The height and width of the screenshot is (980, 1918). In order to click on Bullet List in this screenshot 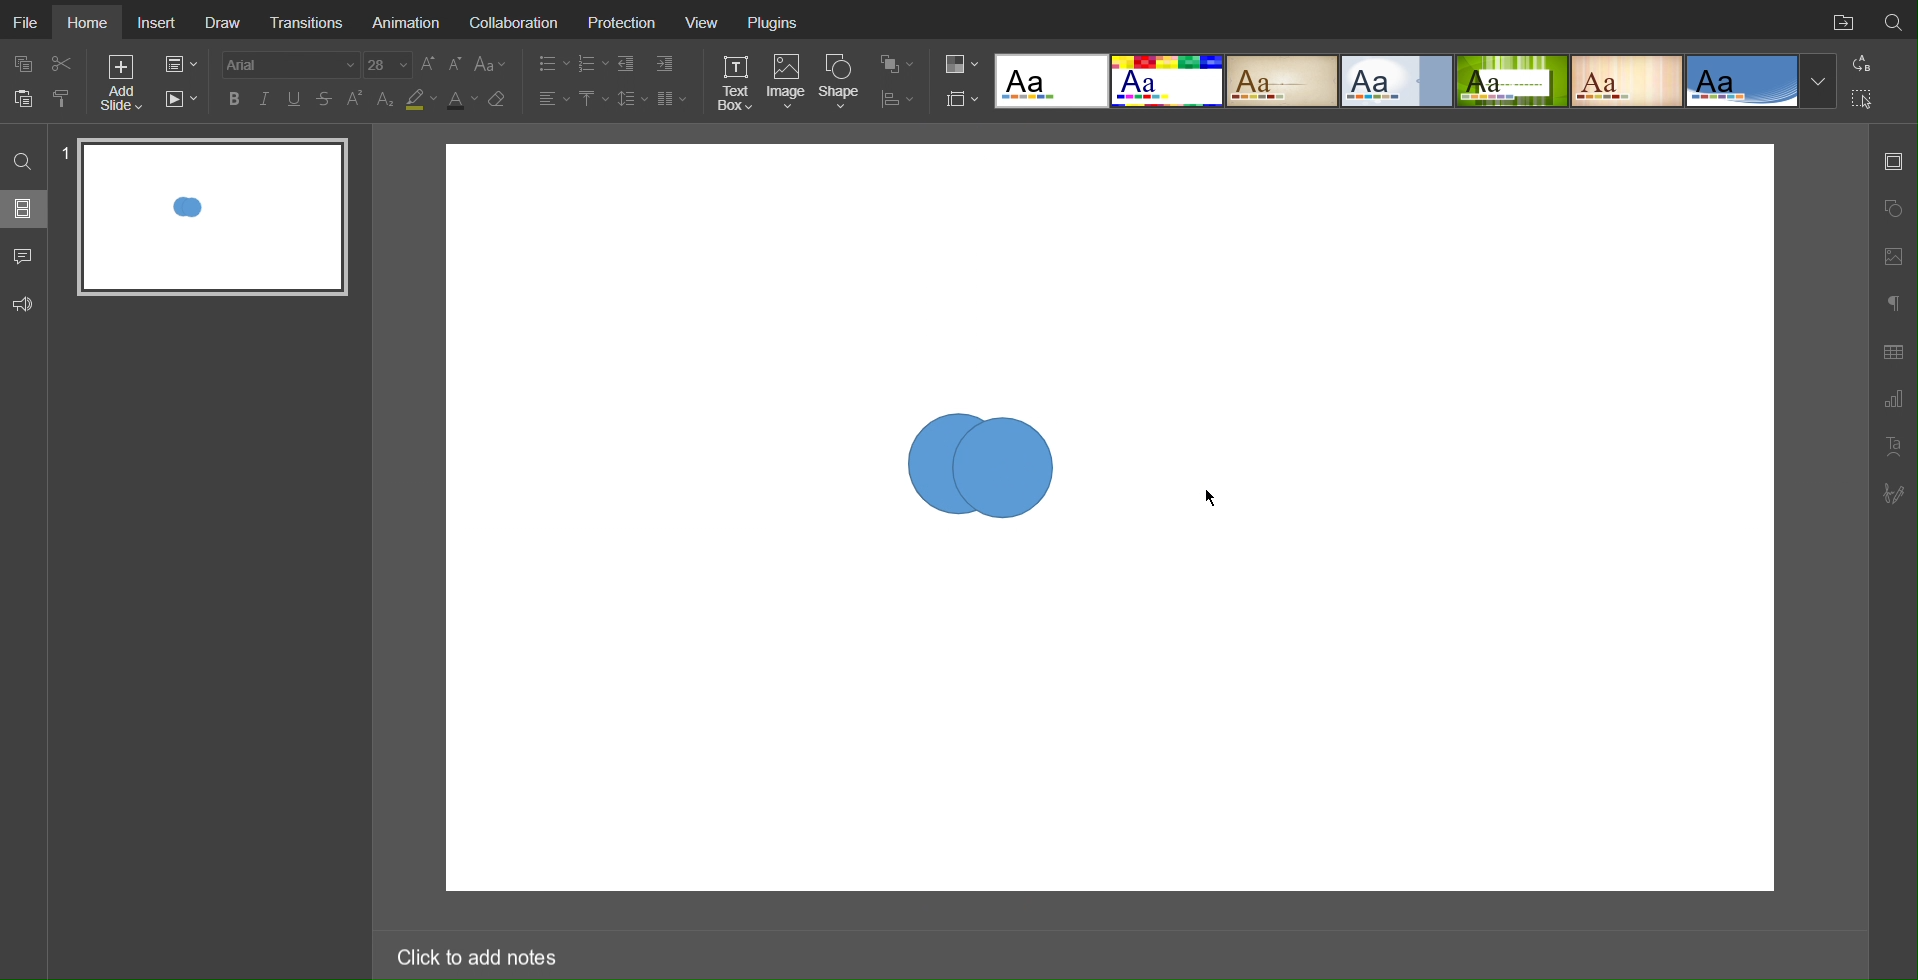, I will do `click(549, 64)`.